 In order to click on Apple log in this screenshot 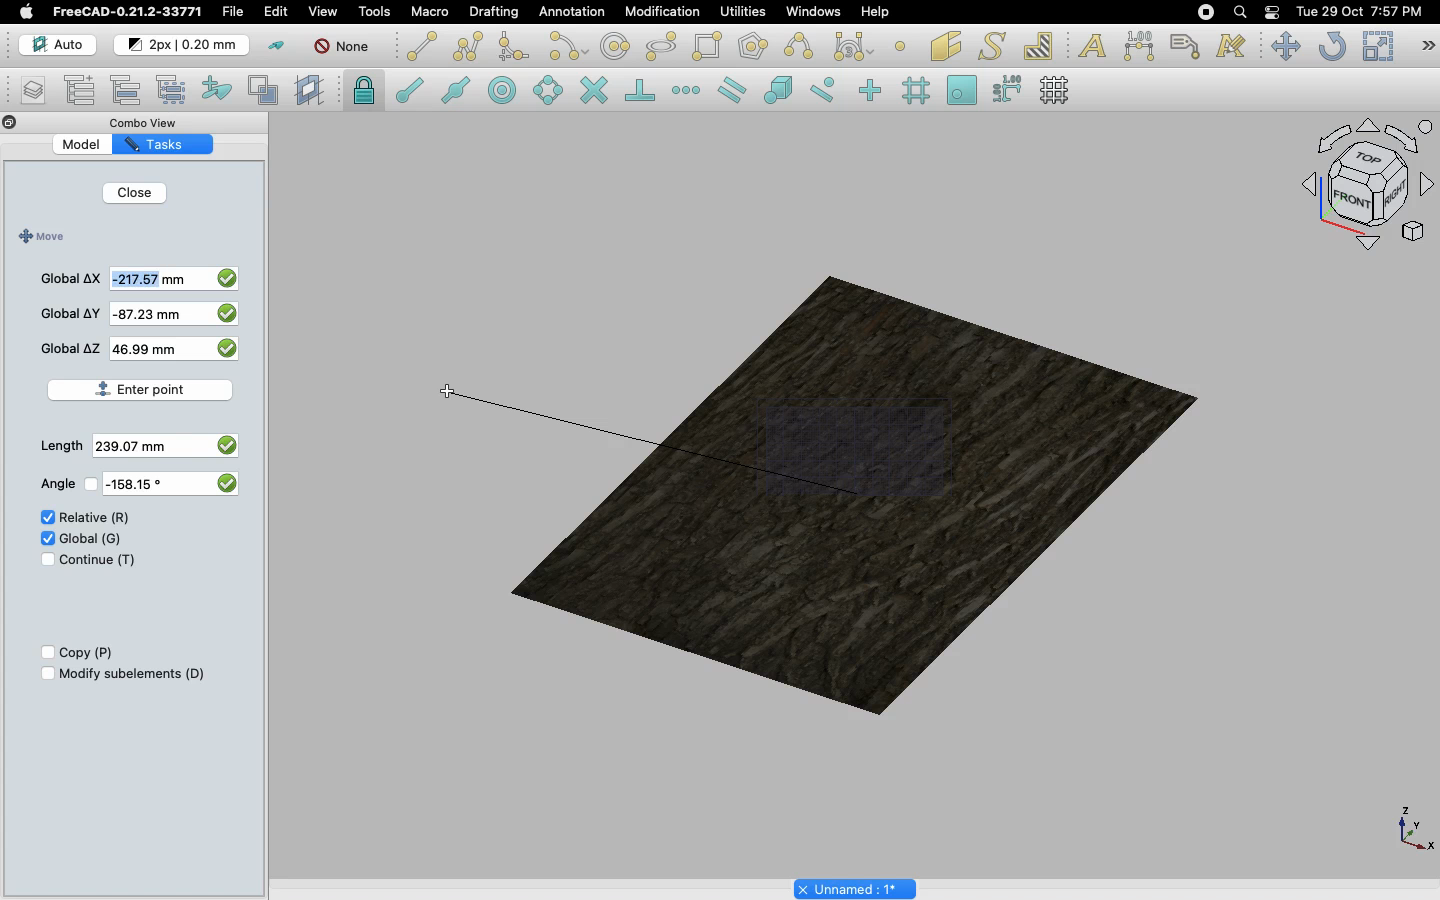, I will do `click(27, 11)`.